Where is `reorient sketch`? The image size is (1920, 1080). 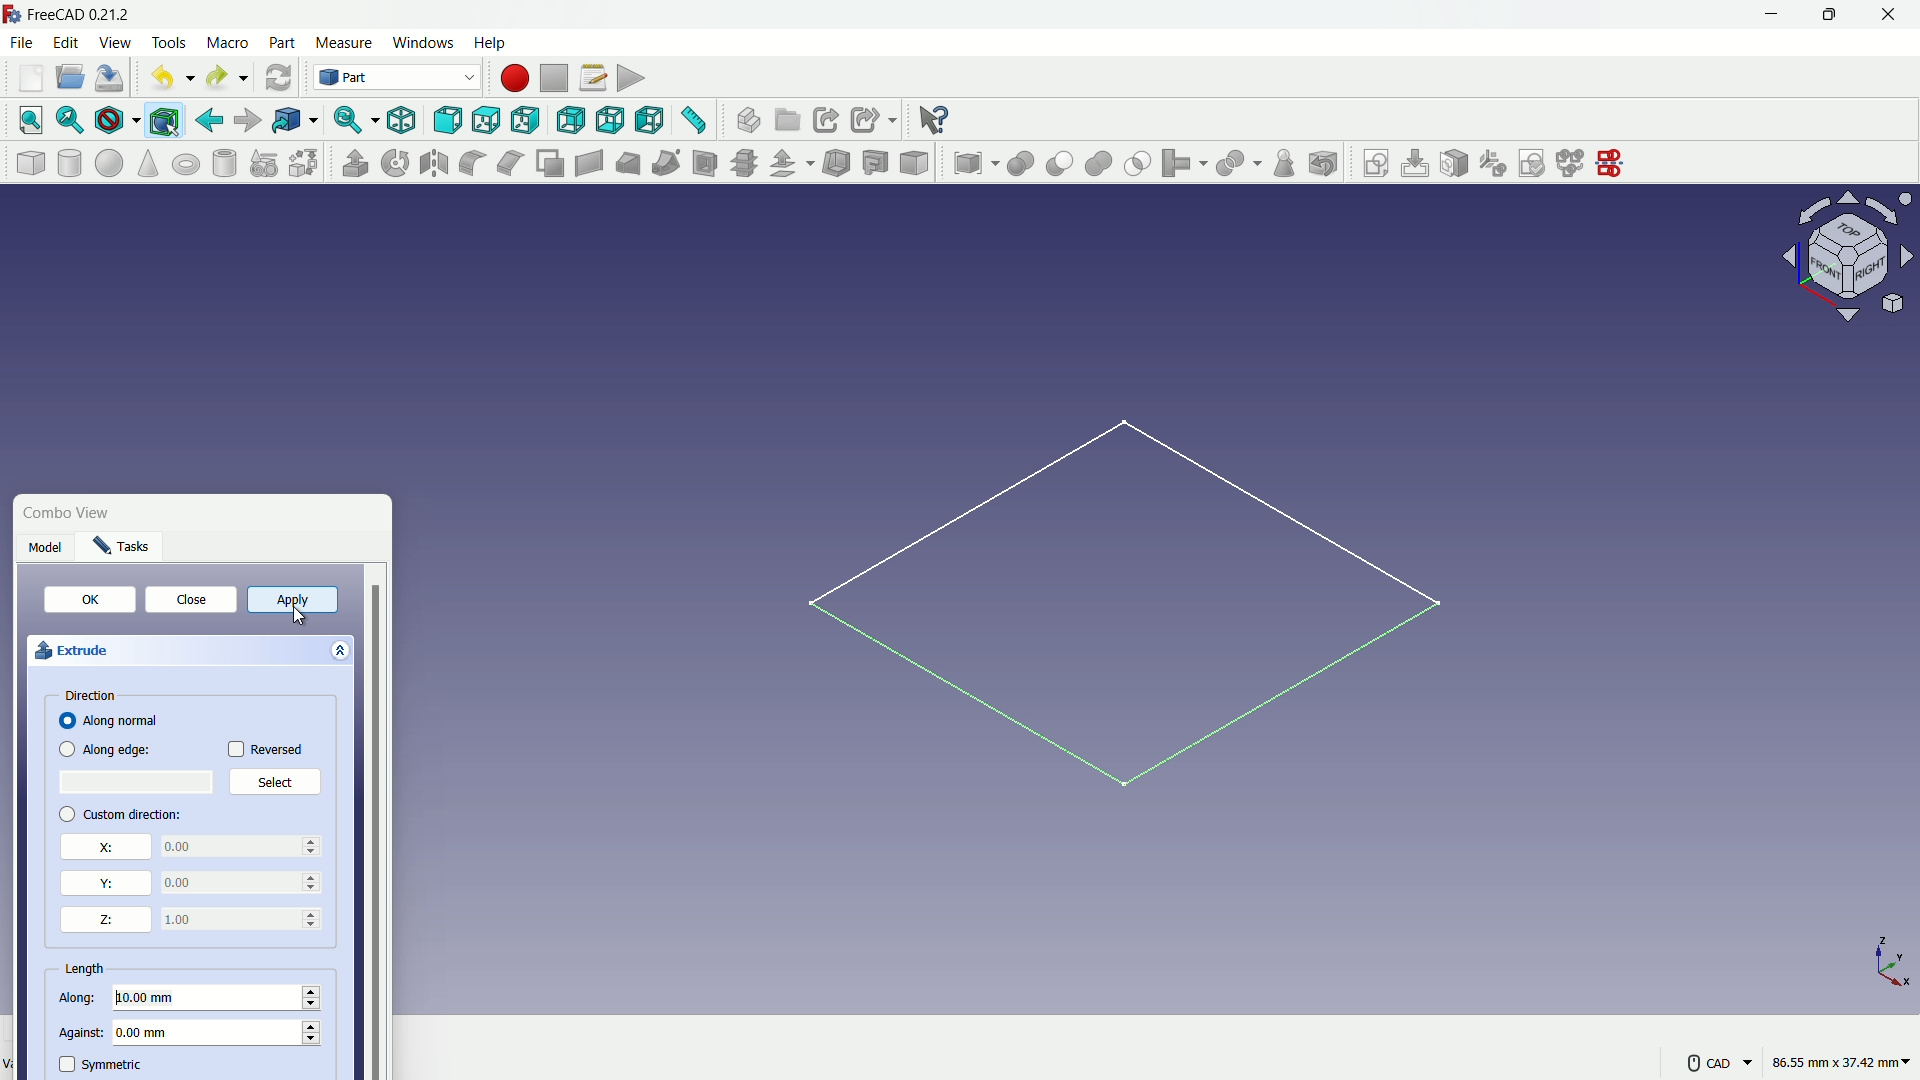 reorient sketch is located at coordinates (1492, 162).